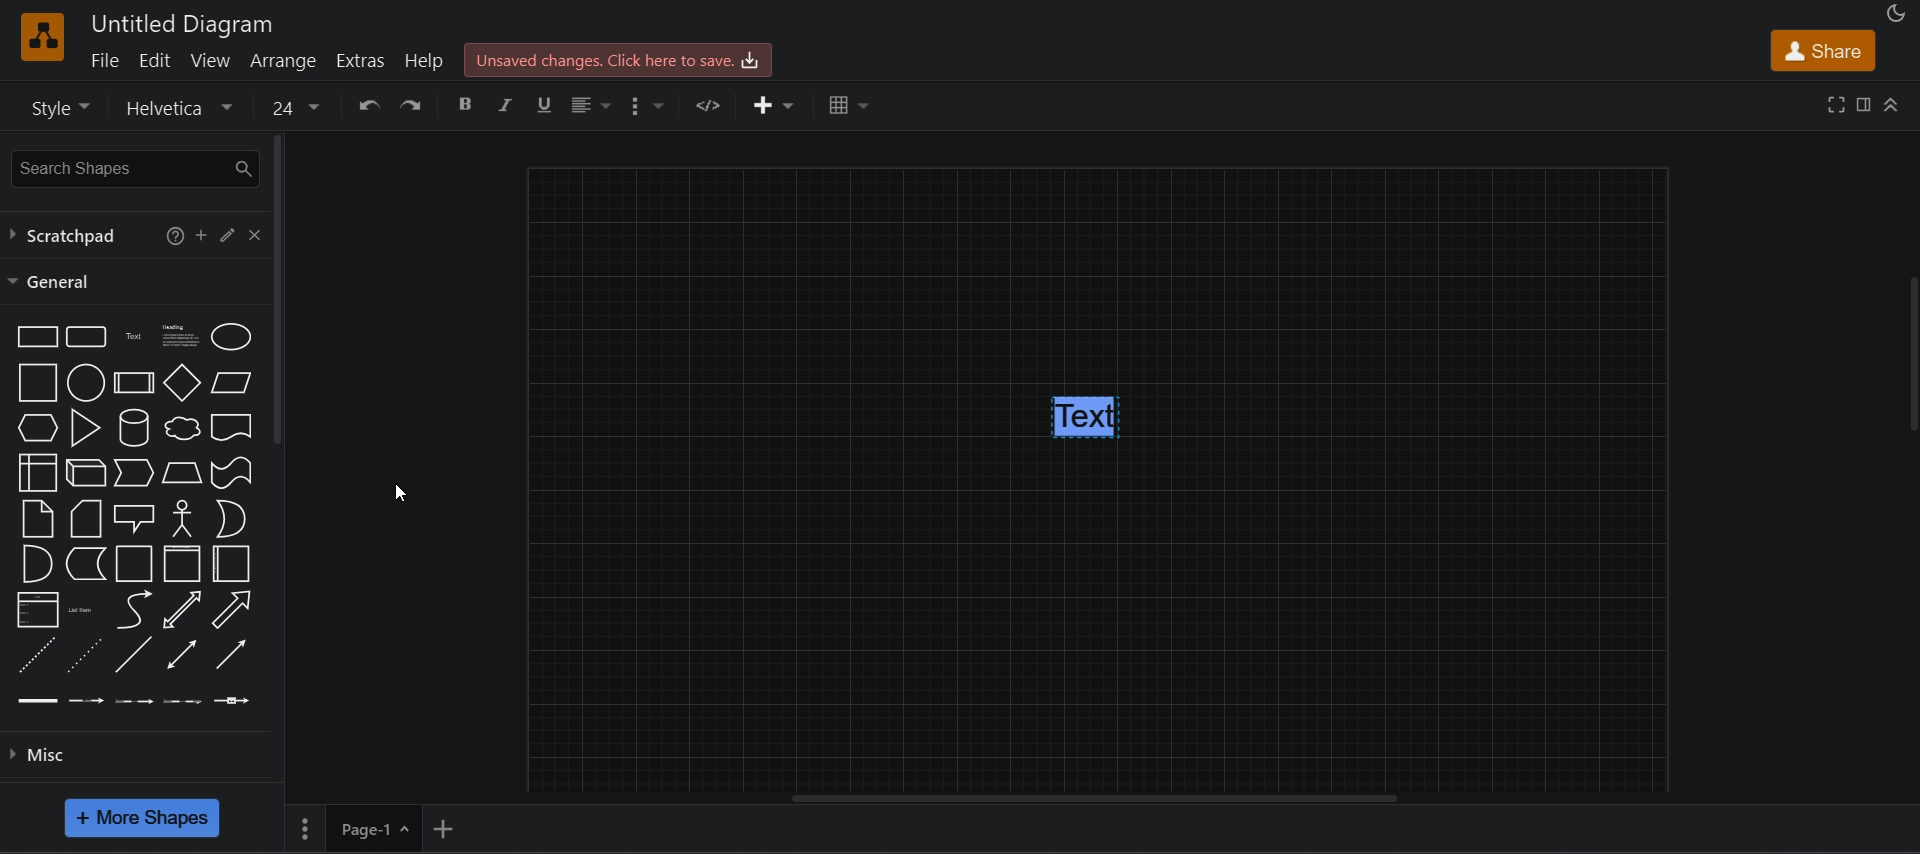 The width and height of the screenshot is (1920, 854). Describe the element at coordinates (228, 234) in the screenshot. I see `edit` at that location.